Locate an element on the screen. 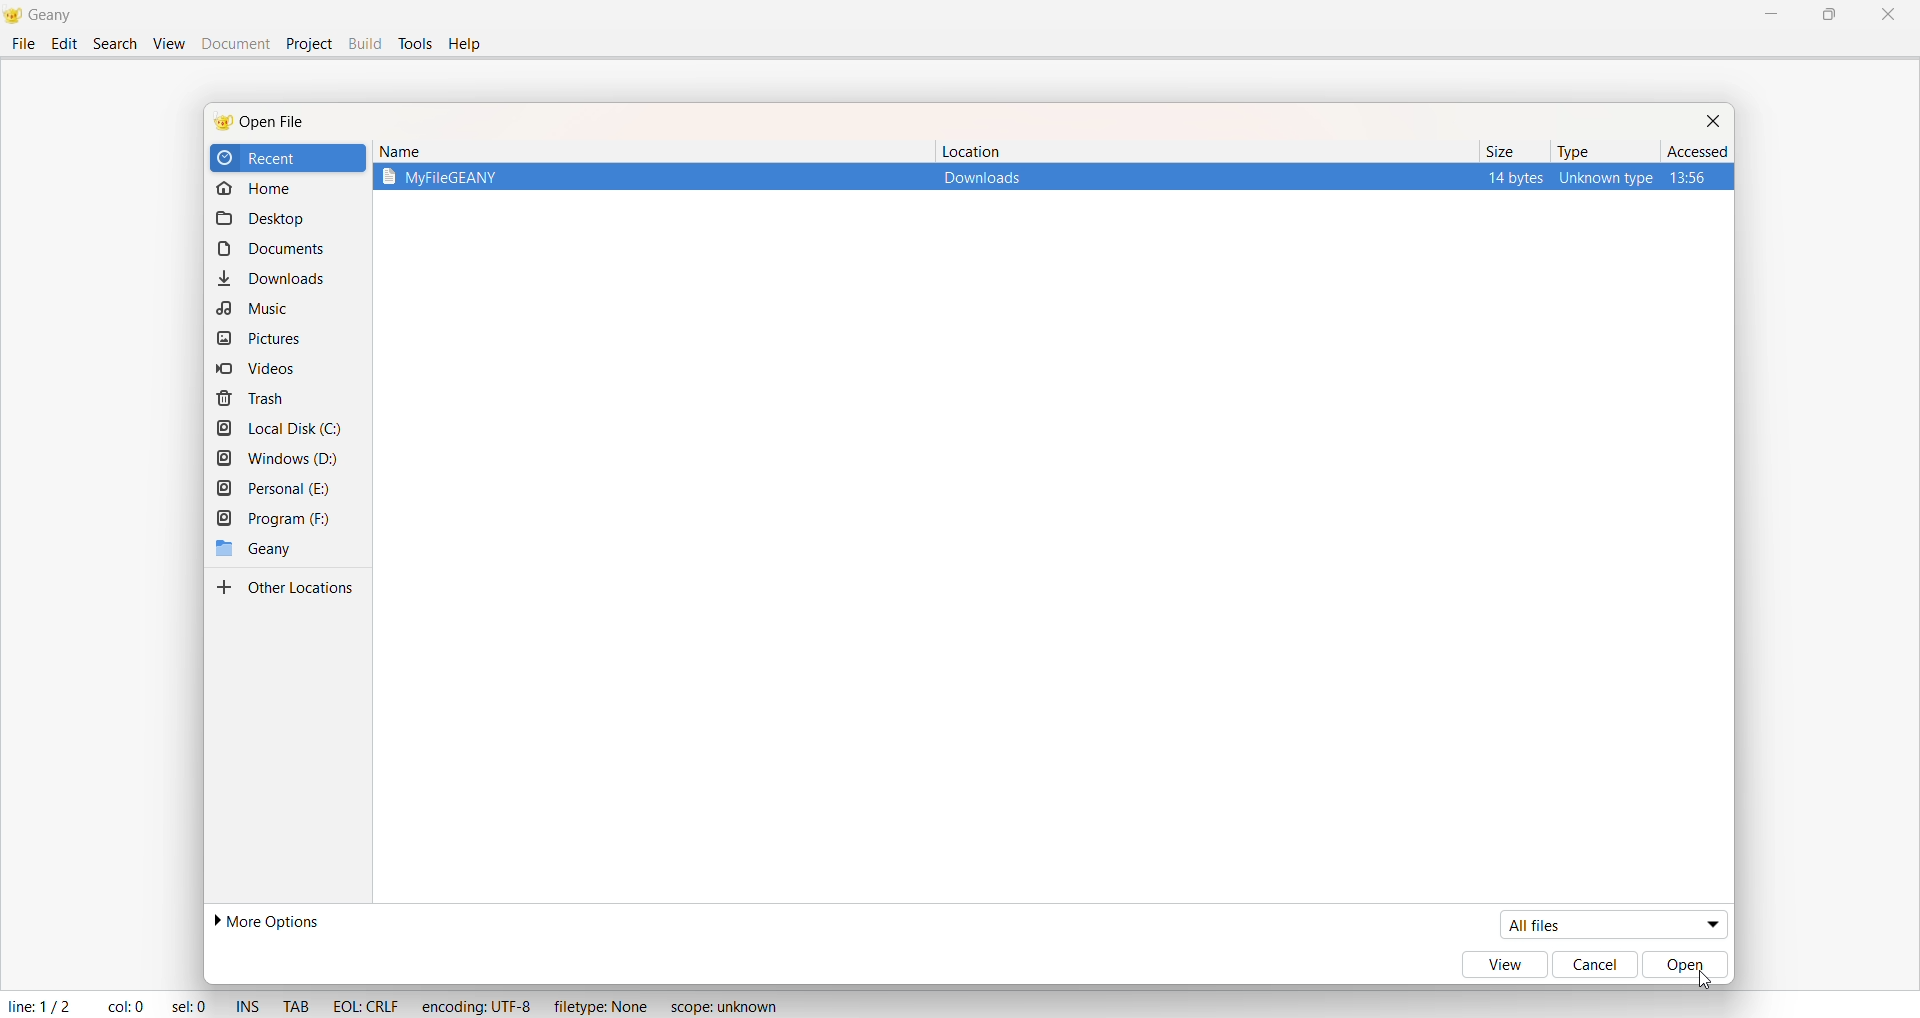 The width and height of the screenshot is (1920, 1018). more options is located at coordinates (264, 920).